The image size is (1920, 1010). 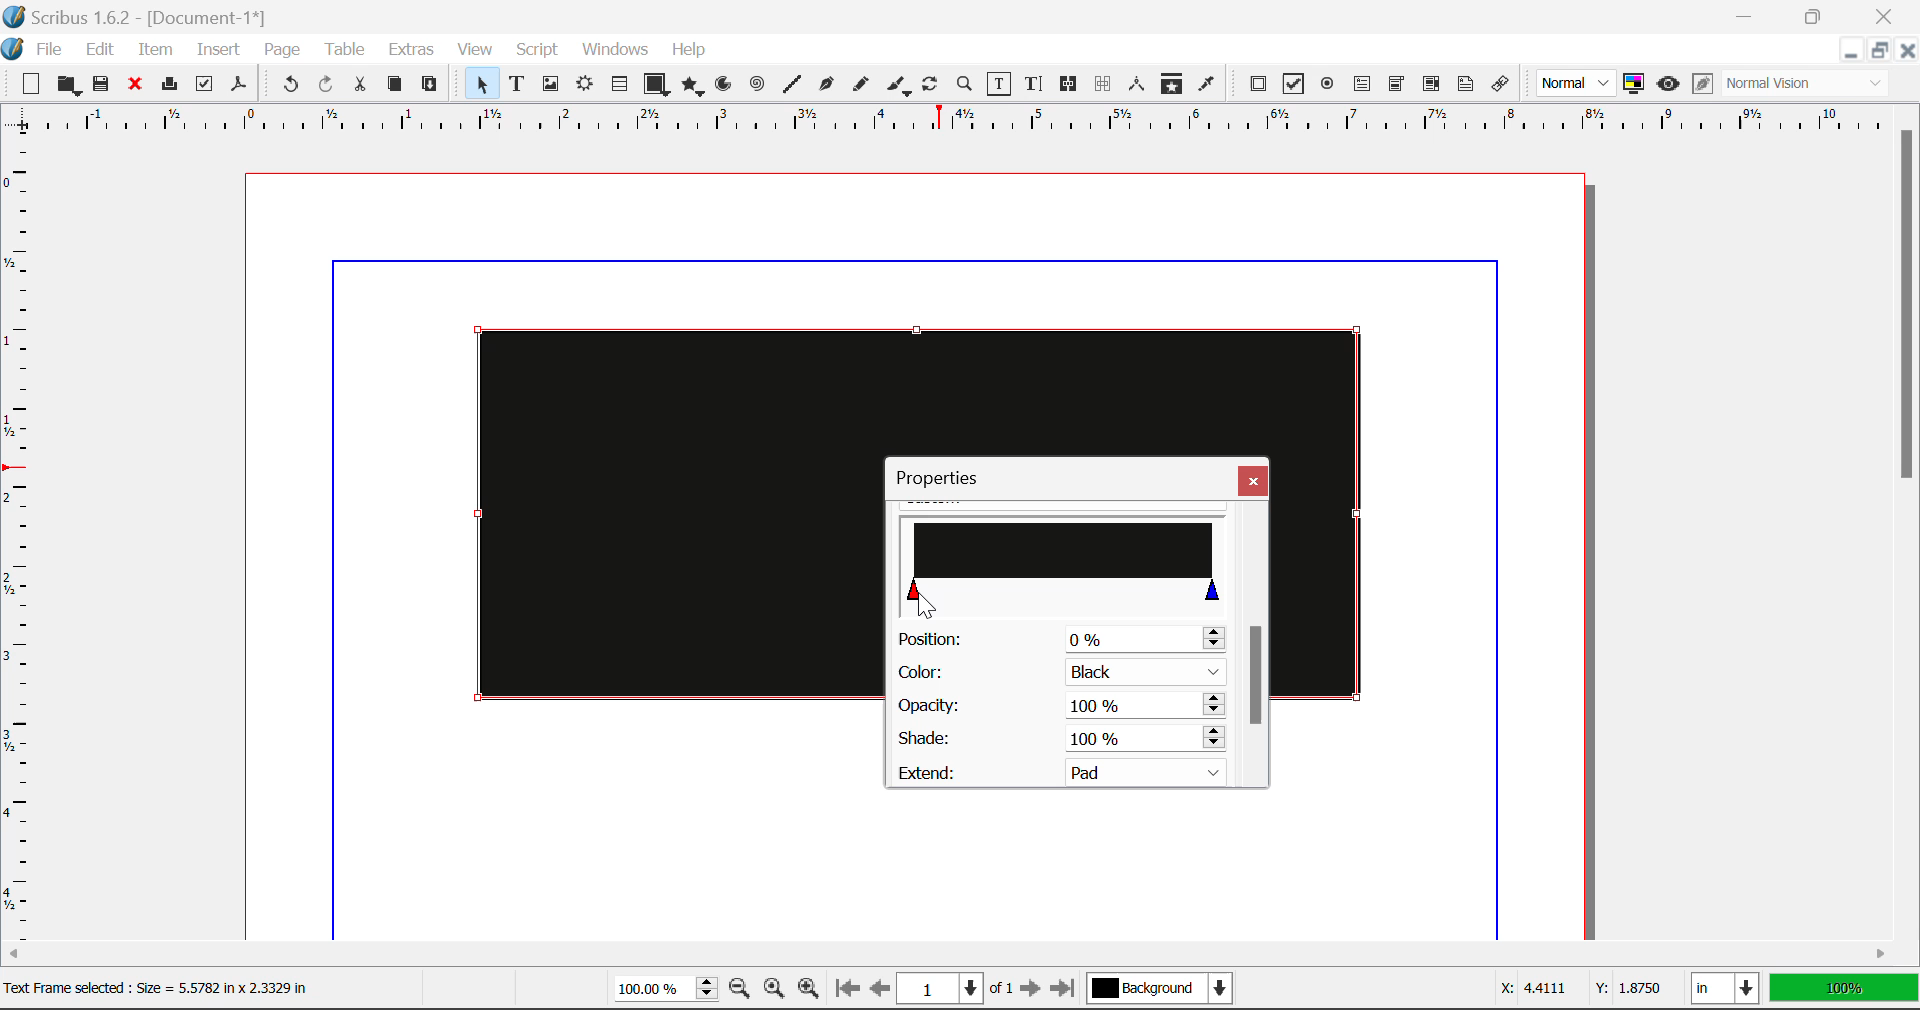 I want to click on Horizontal Page Margins, so click(x=25, y=547).